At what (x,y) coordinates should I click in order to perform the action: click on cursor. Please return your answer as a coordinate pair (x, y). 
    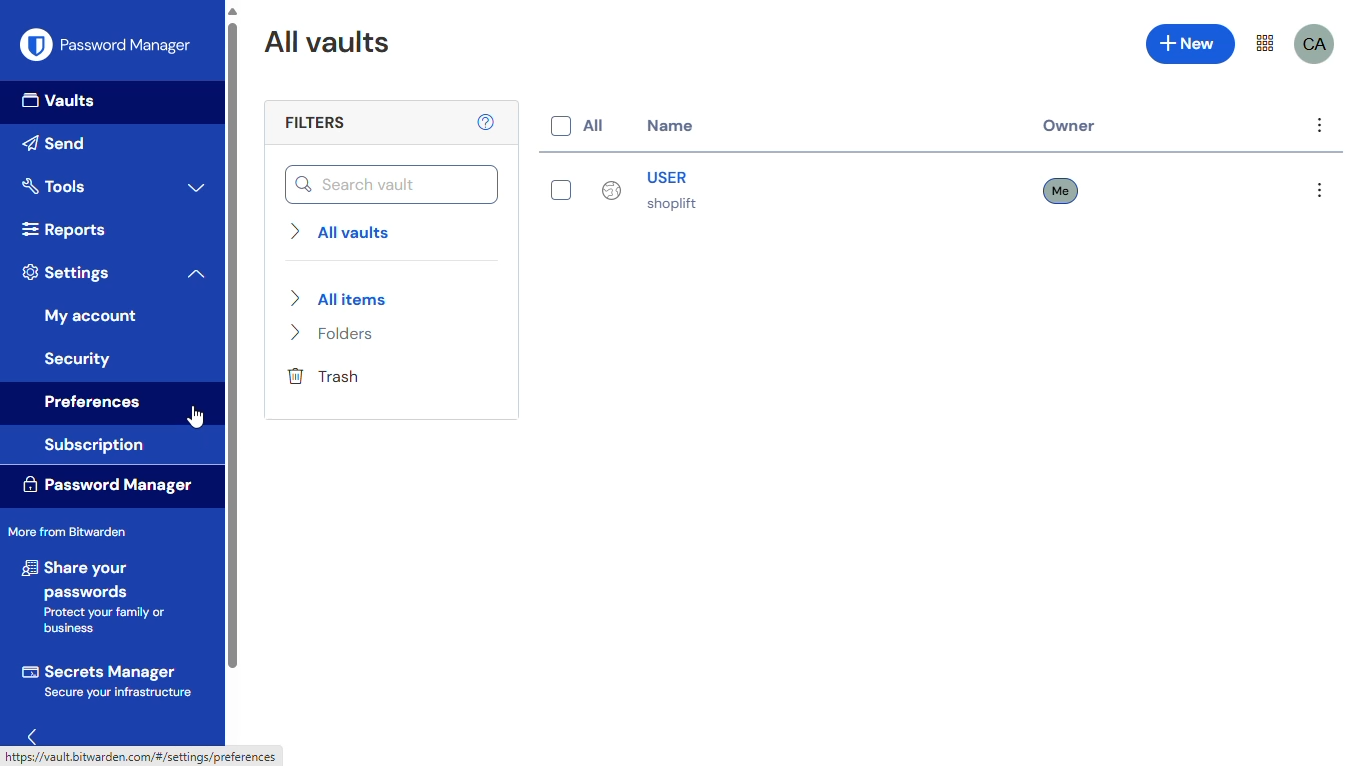
    Looking at the image, I should click on (196, 417).